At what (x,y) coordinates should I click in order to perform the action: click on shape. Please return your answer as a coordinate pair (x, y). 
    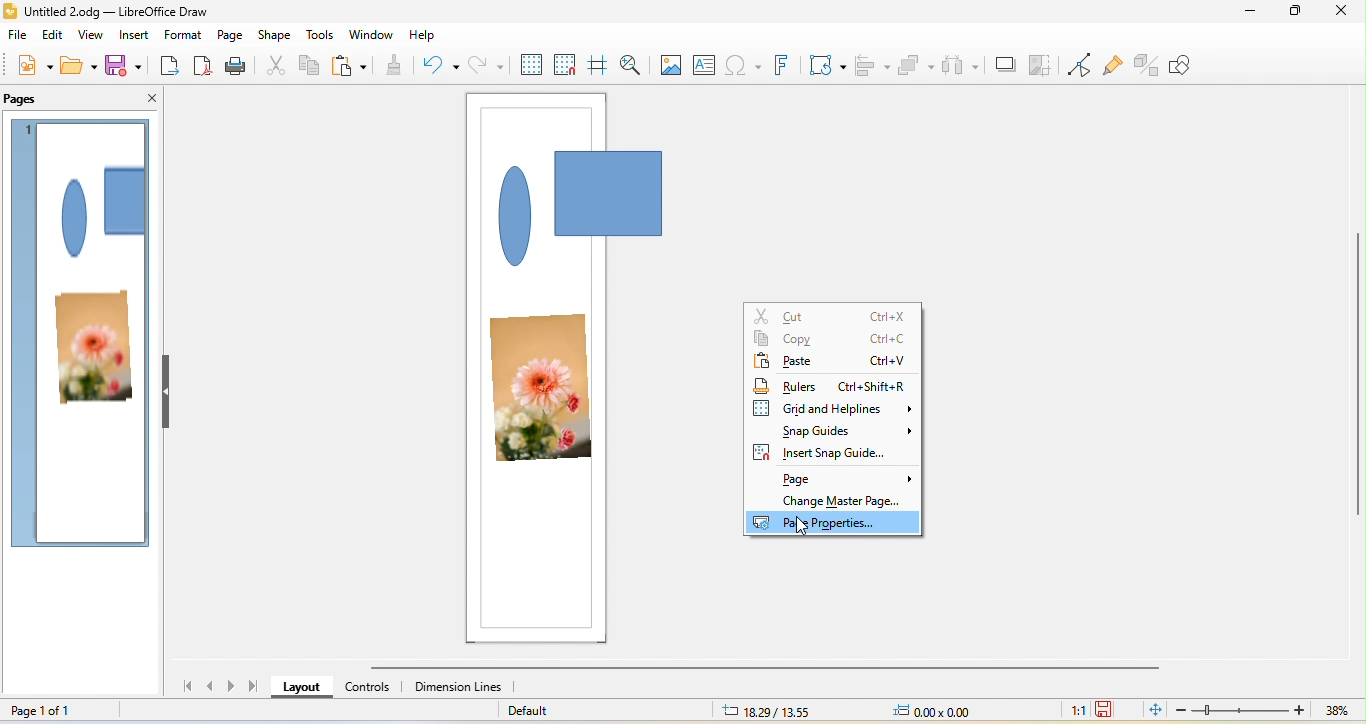
    Looking at the image, I should click on (100, 209).